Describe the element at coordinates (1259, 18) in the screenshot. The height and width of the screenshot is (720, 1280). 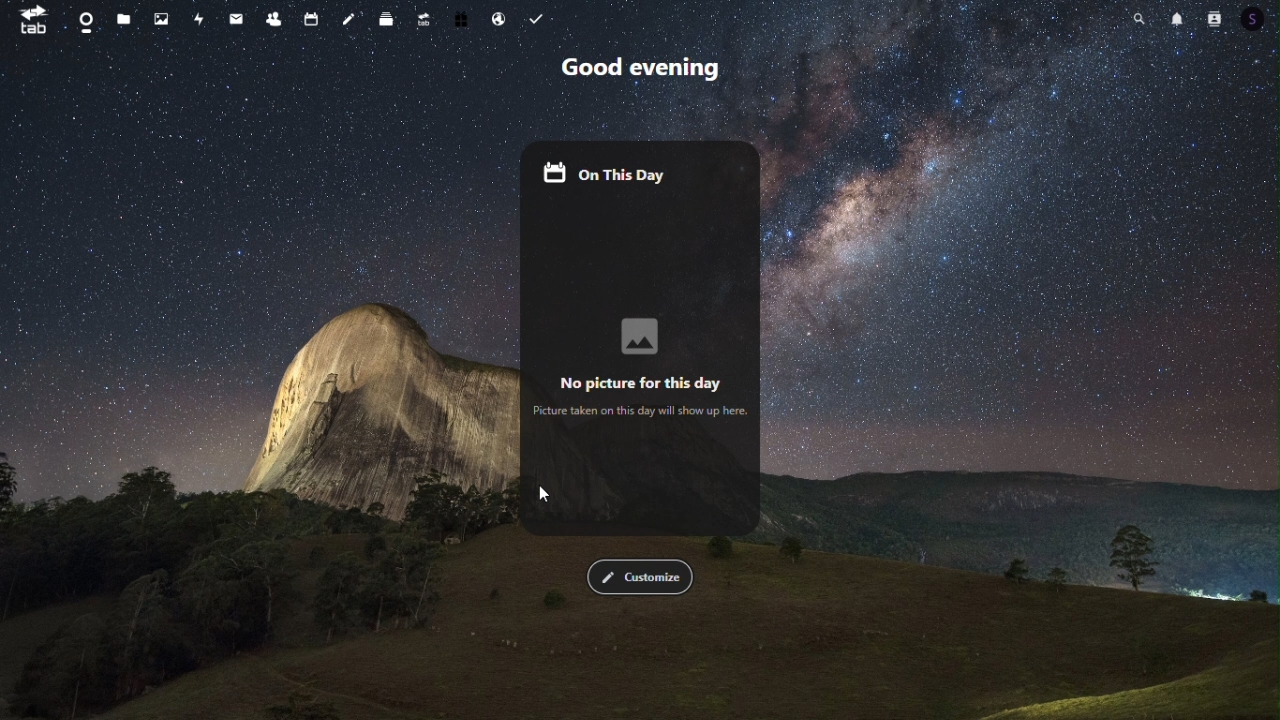
I see `Account icon` at that location.